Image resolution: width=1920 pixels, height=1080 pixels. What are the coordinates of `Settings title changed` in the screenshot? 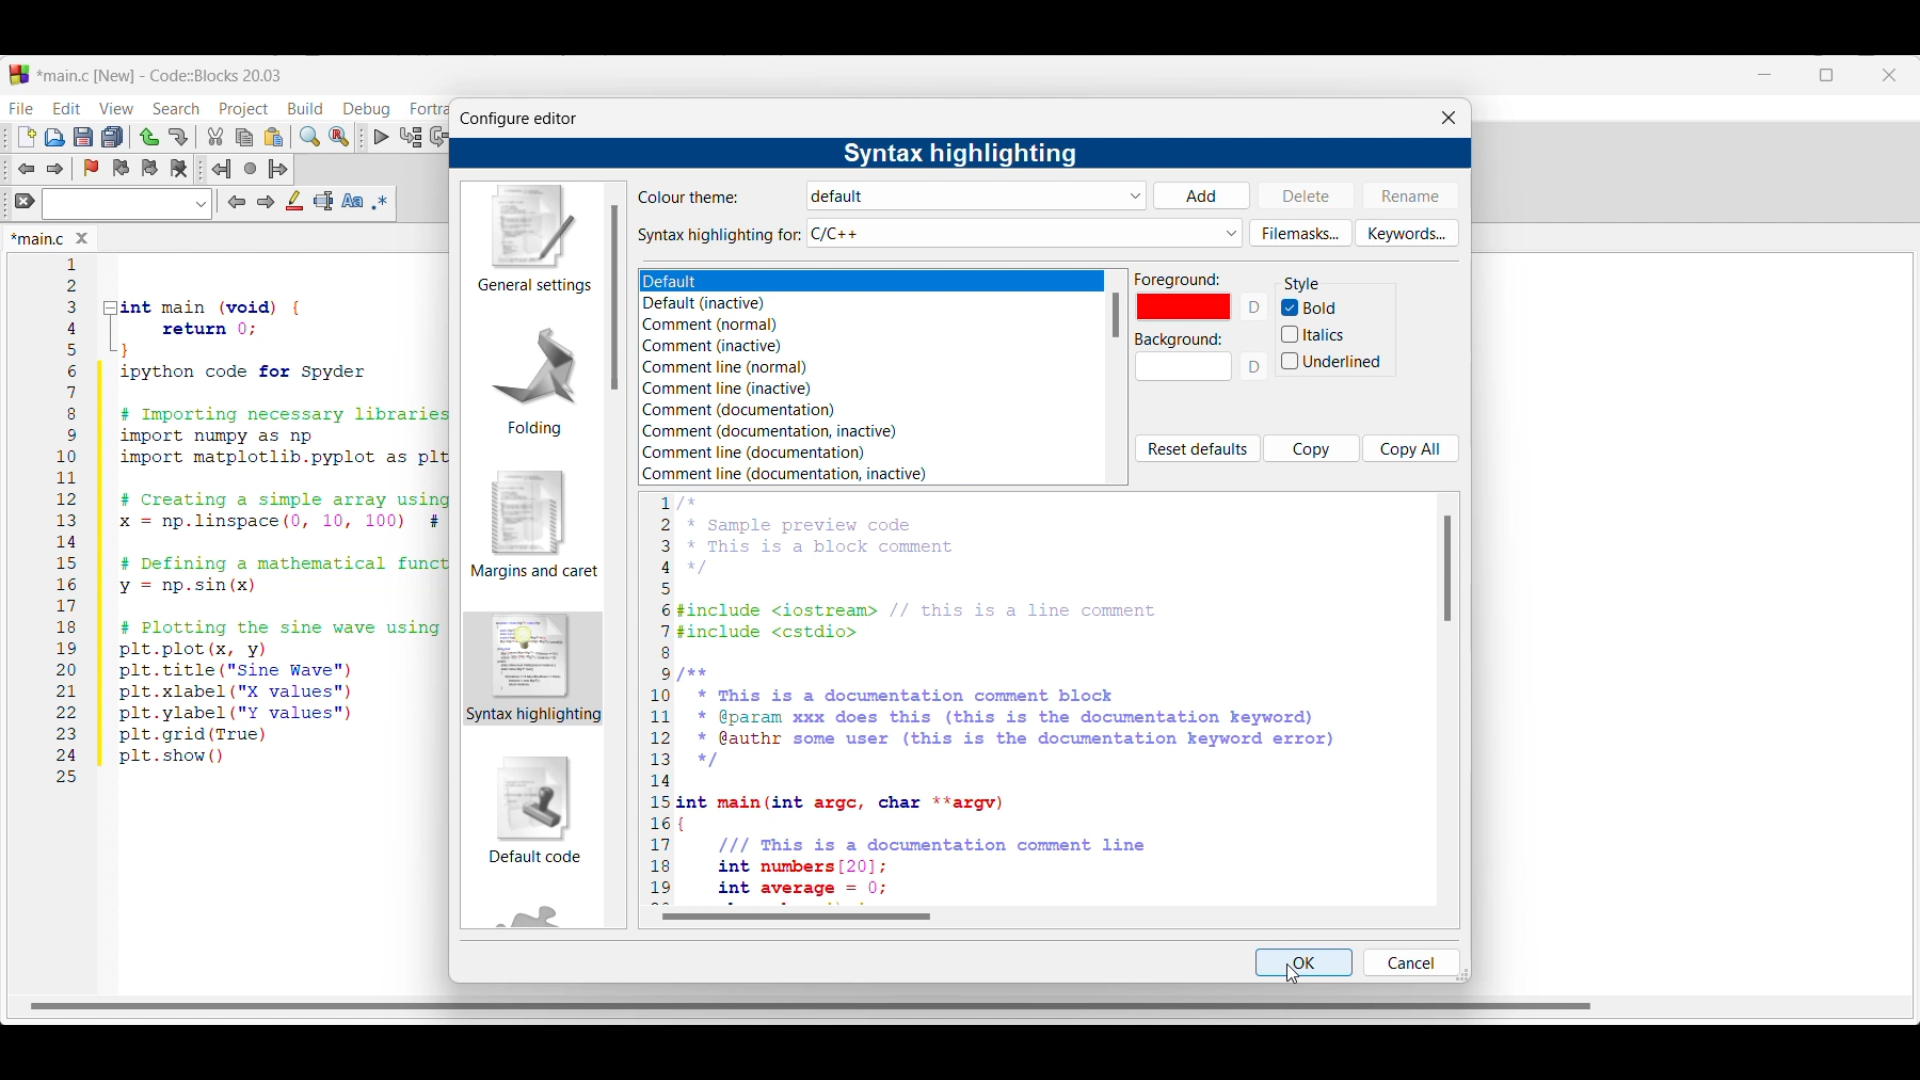 It's located at (959, 154).